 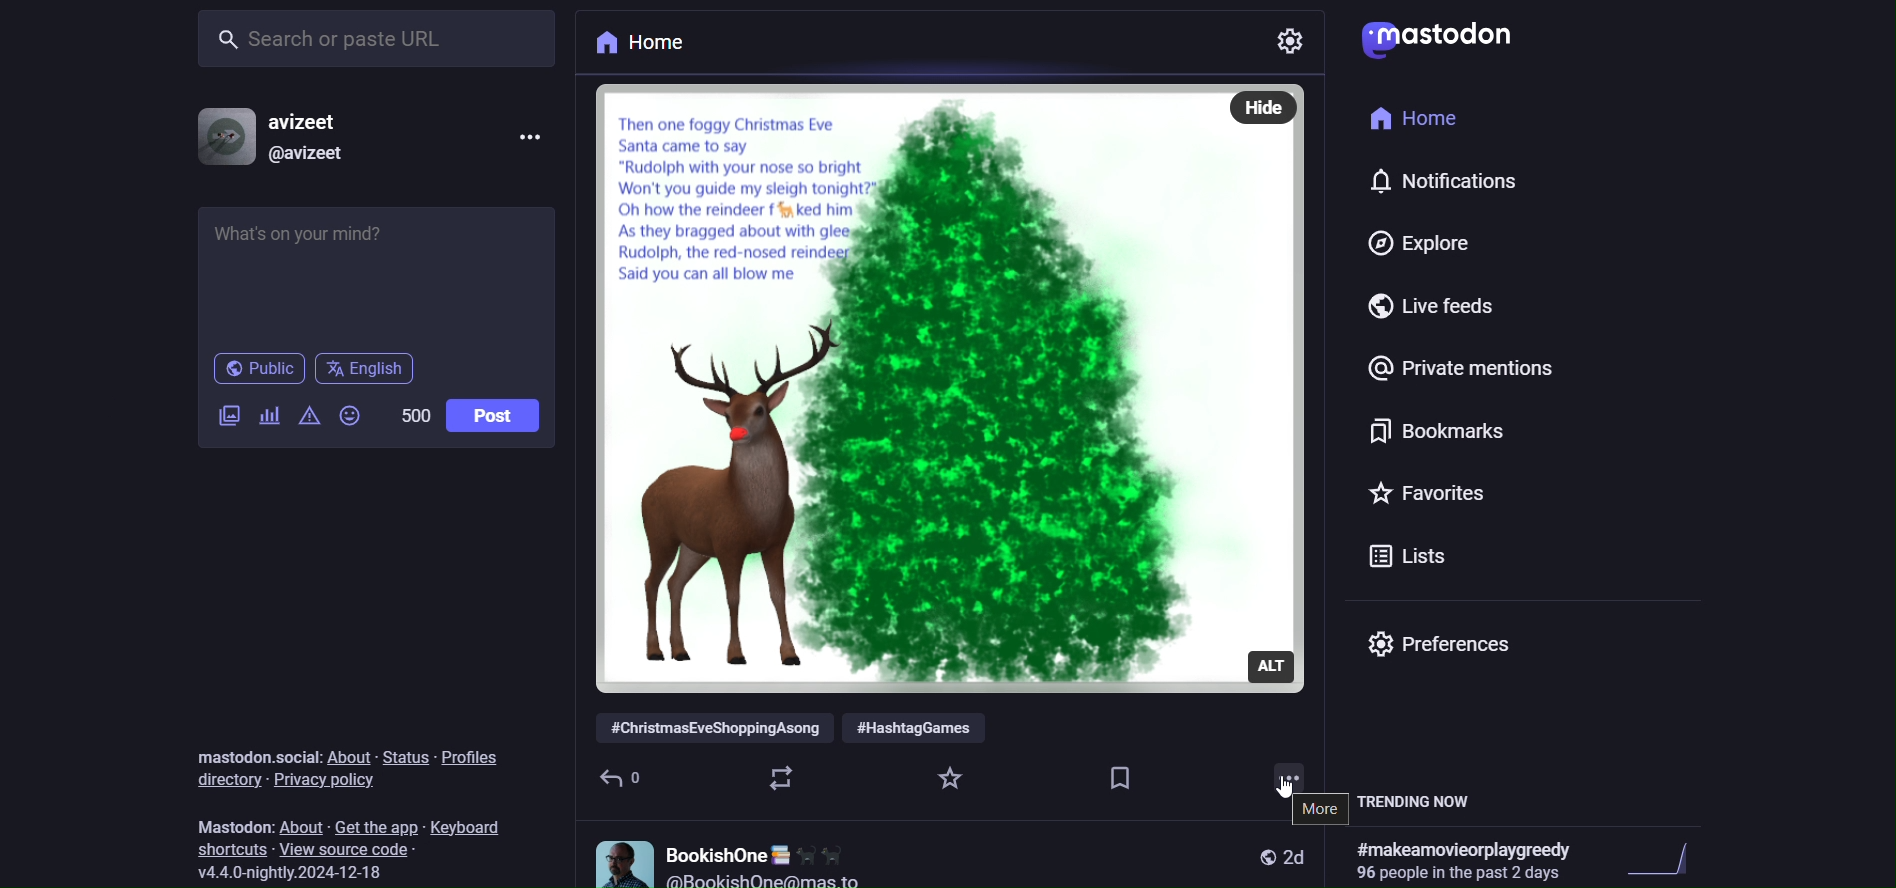 What do you see at coordinates (1463, 860) in the screenshot?
I see `#makeamovieorplaygreedy
Ply,` at bounding box center [1463, 860].